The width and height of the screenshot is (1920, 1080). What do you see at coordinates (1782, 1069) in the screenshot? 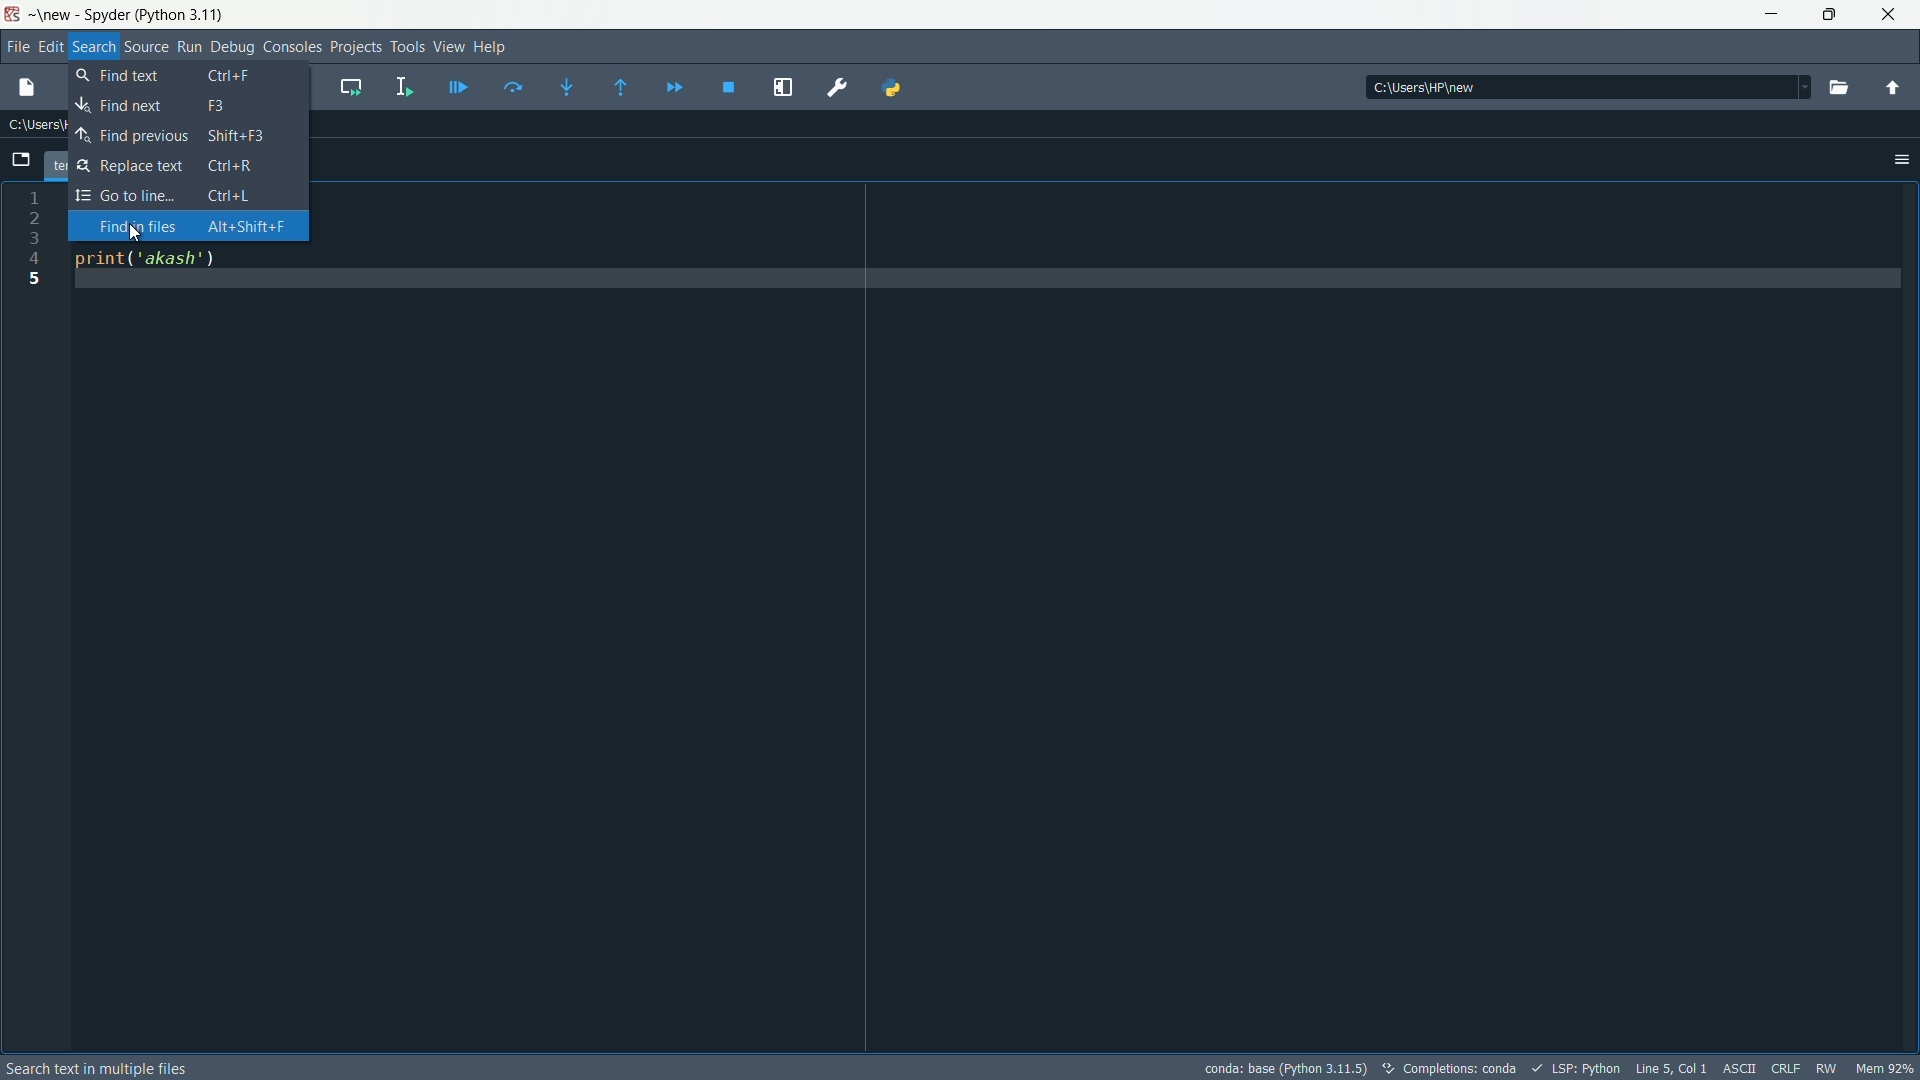
I see `CRLF` at bounding box center [1782, 1069].